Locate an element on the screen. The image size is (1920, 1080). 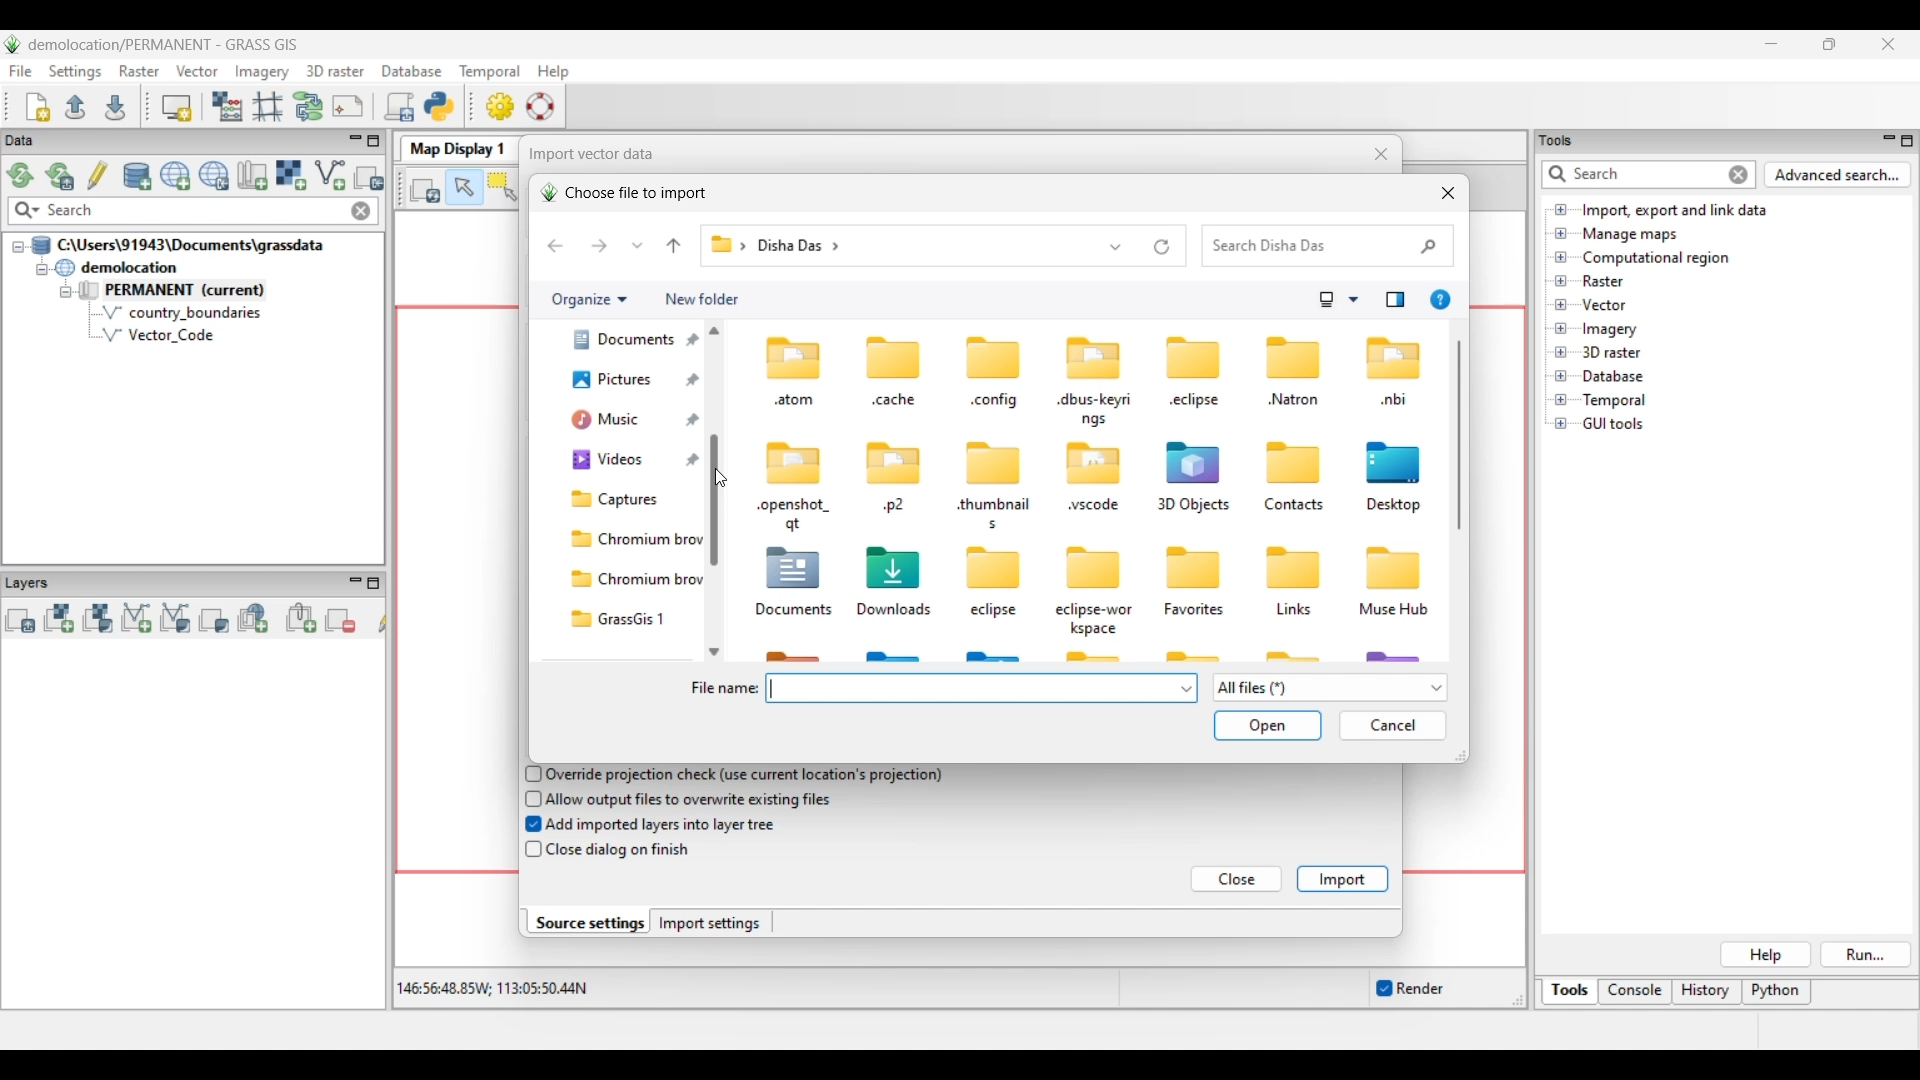
Click to open files under Imagery is located at coordinates (1560, 329).